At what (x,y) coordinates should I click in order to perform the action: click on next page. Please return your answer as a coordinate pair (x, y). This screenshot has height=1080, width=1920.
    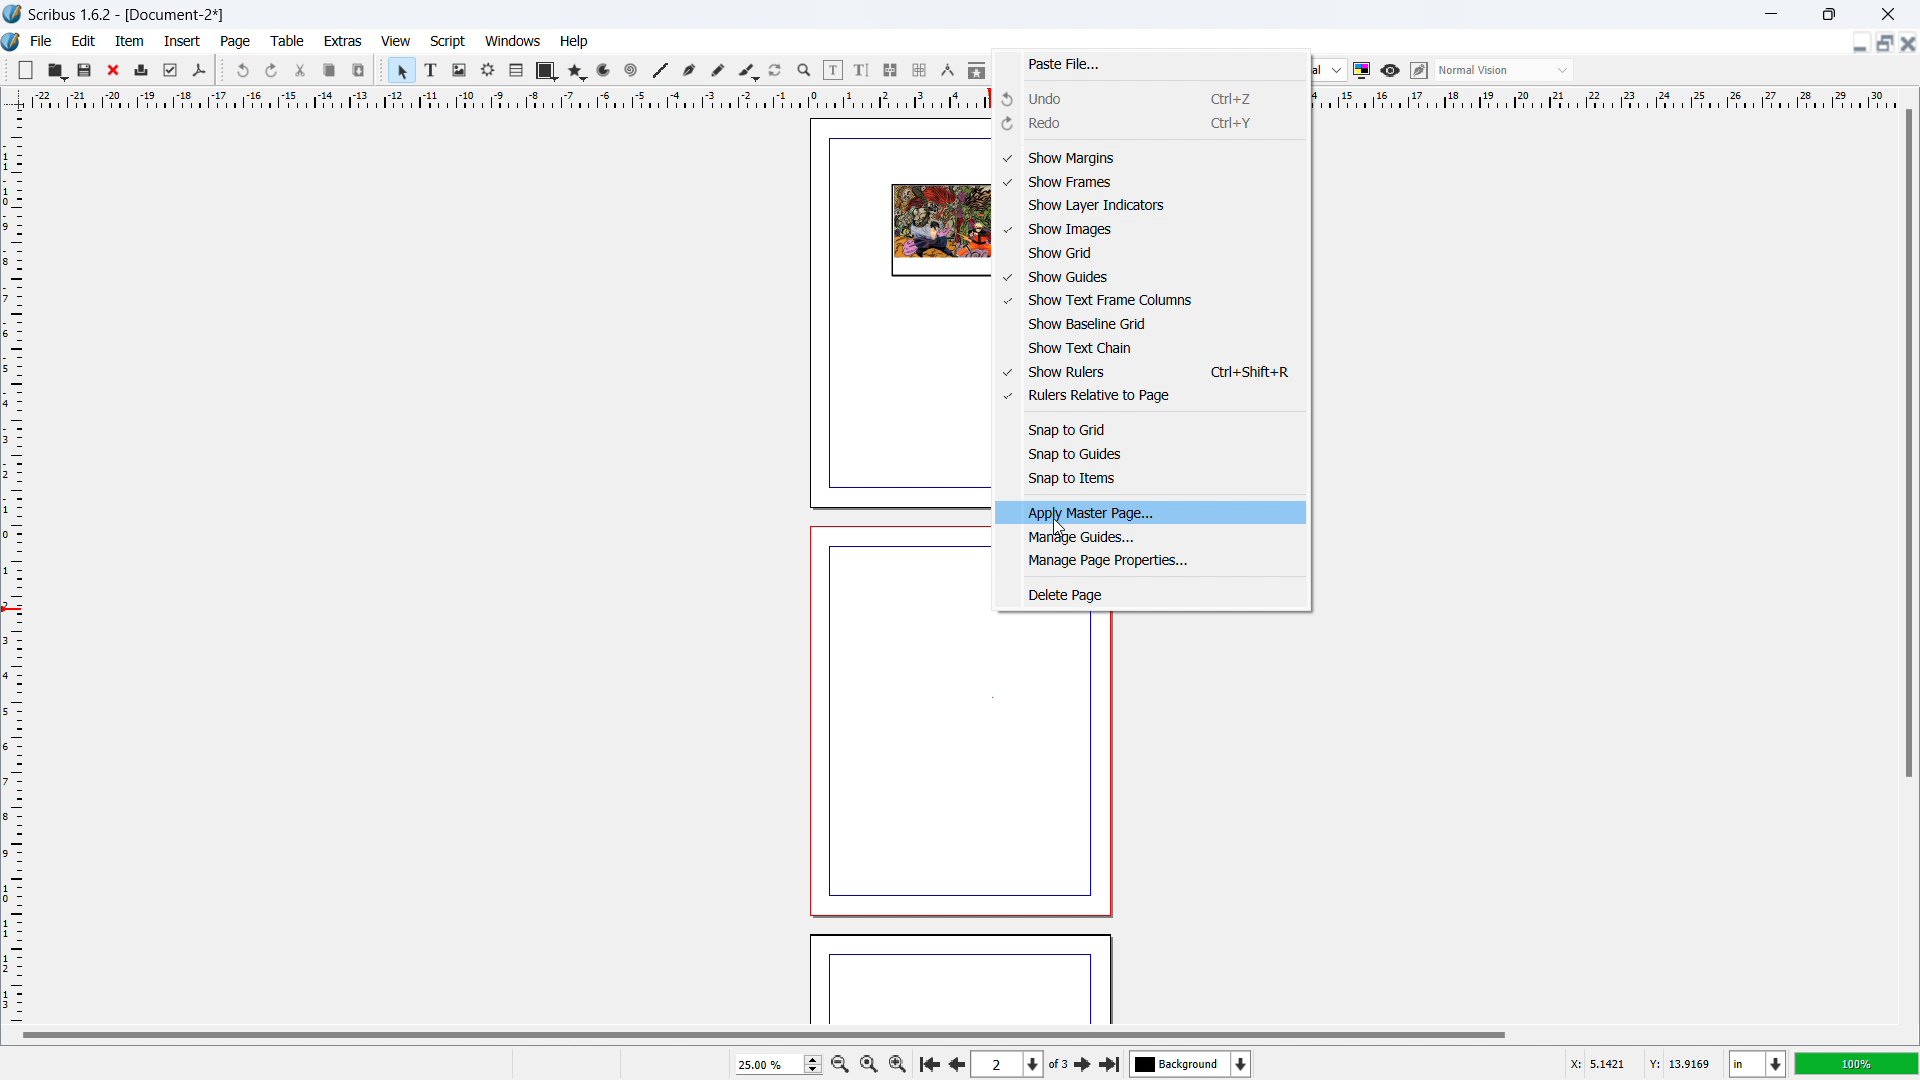
    Looking at the image, I should click on (1084, 1063).